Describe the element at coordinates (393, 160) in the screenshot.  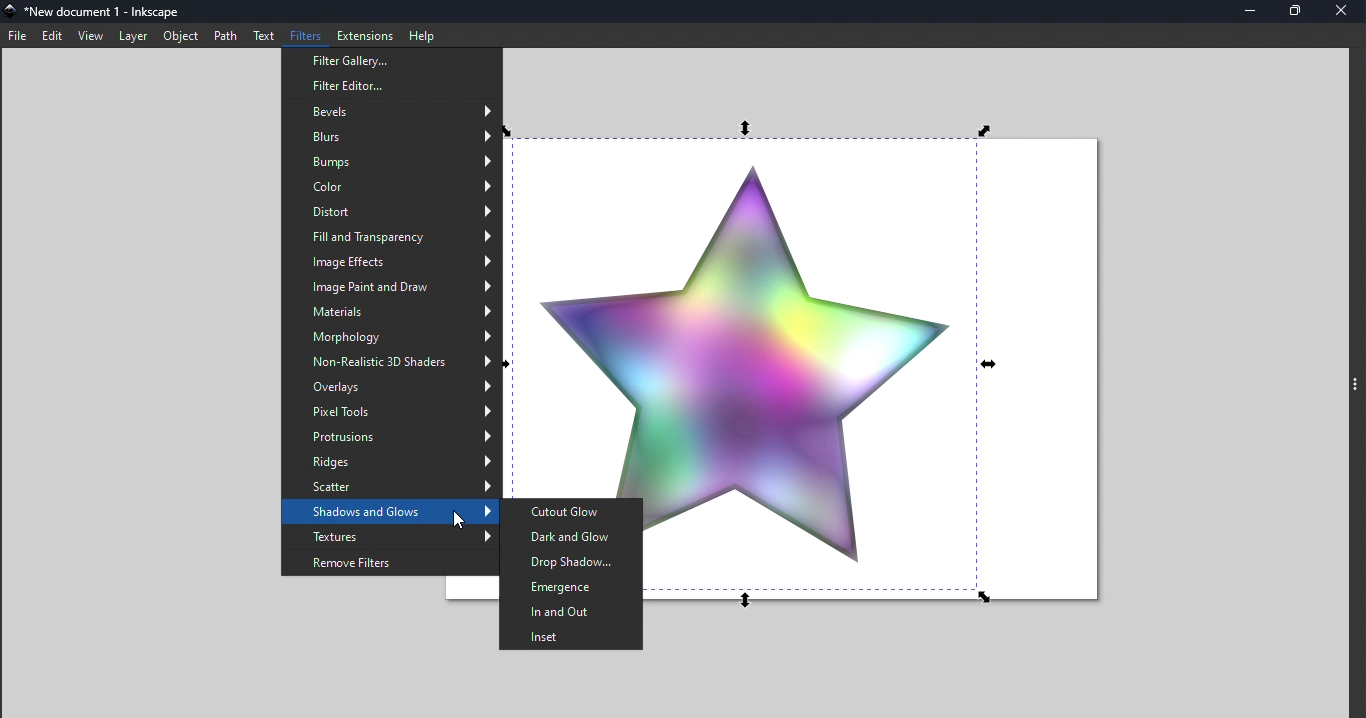
I see `Bumps` at that location.